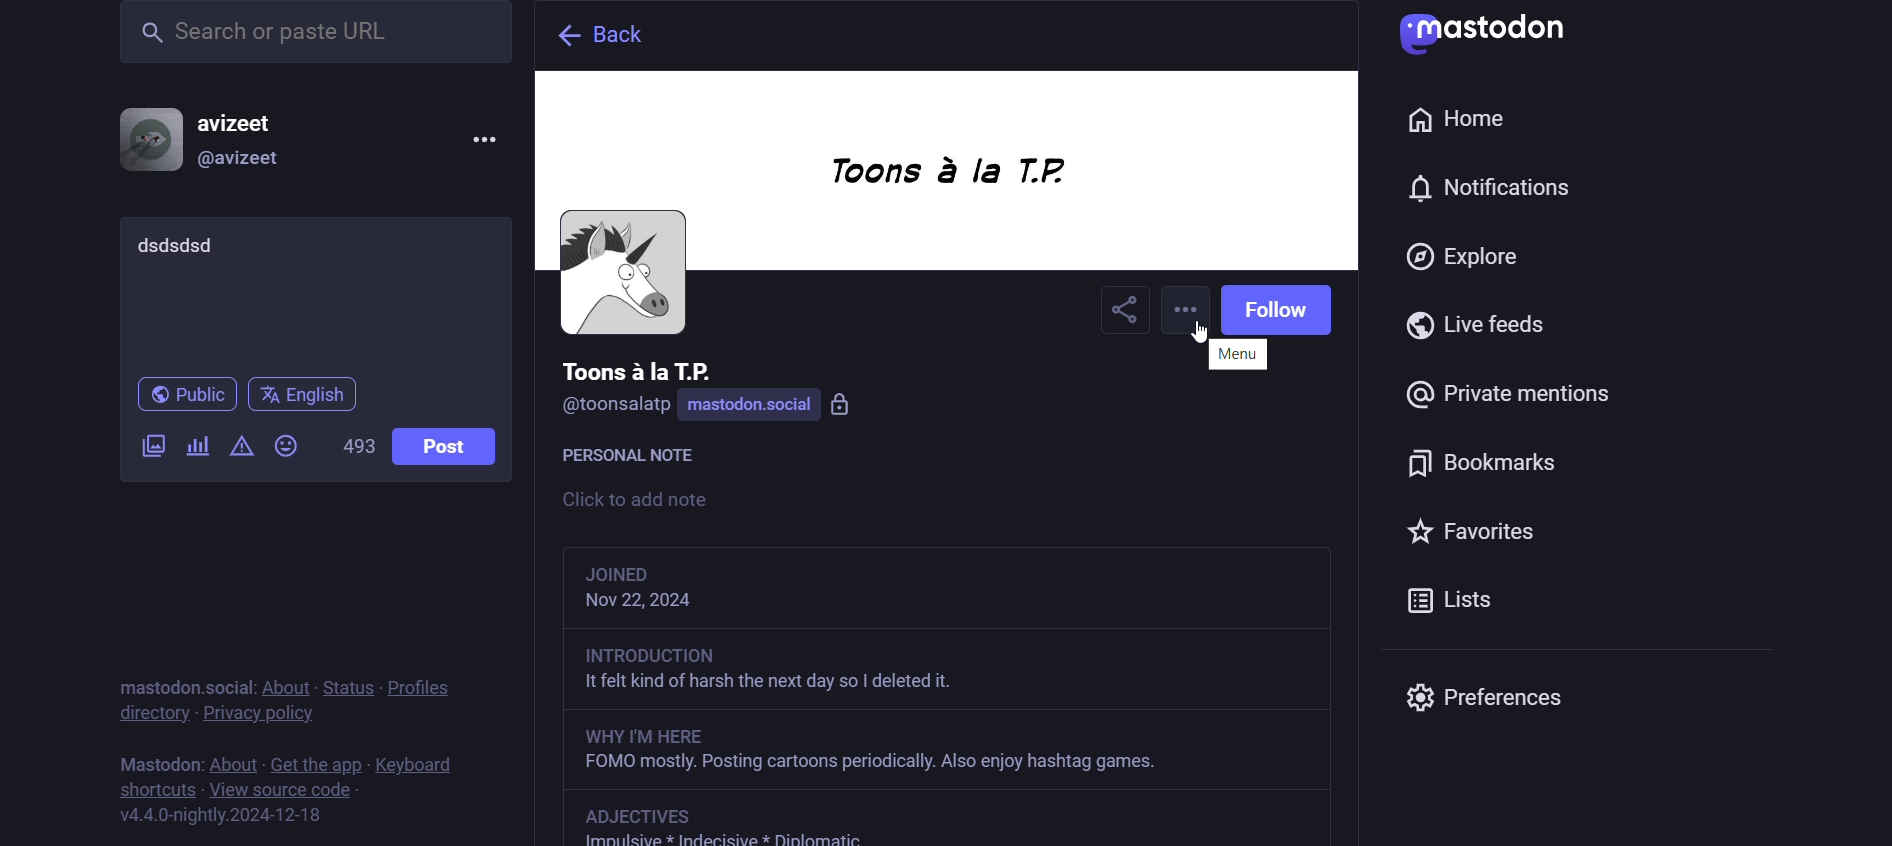  I want to click on text, so click(181, 675).